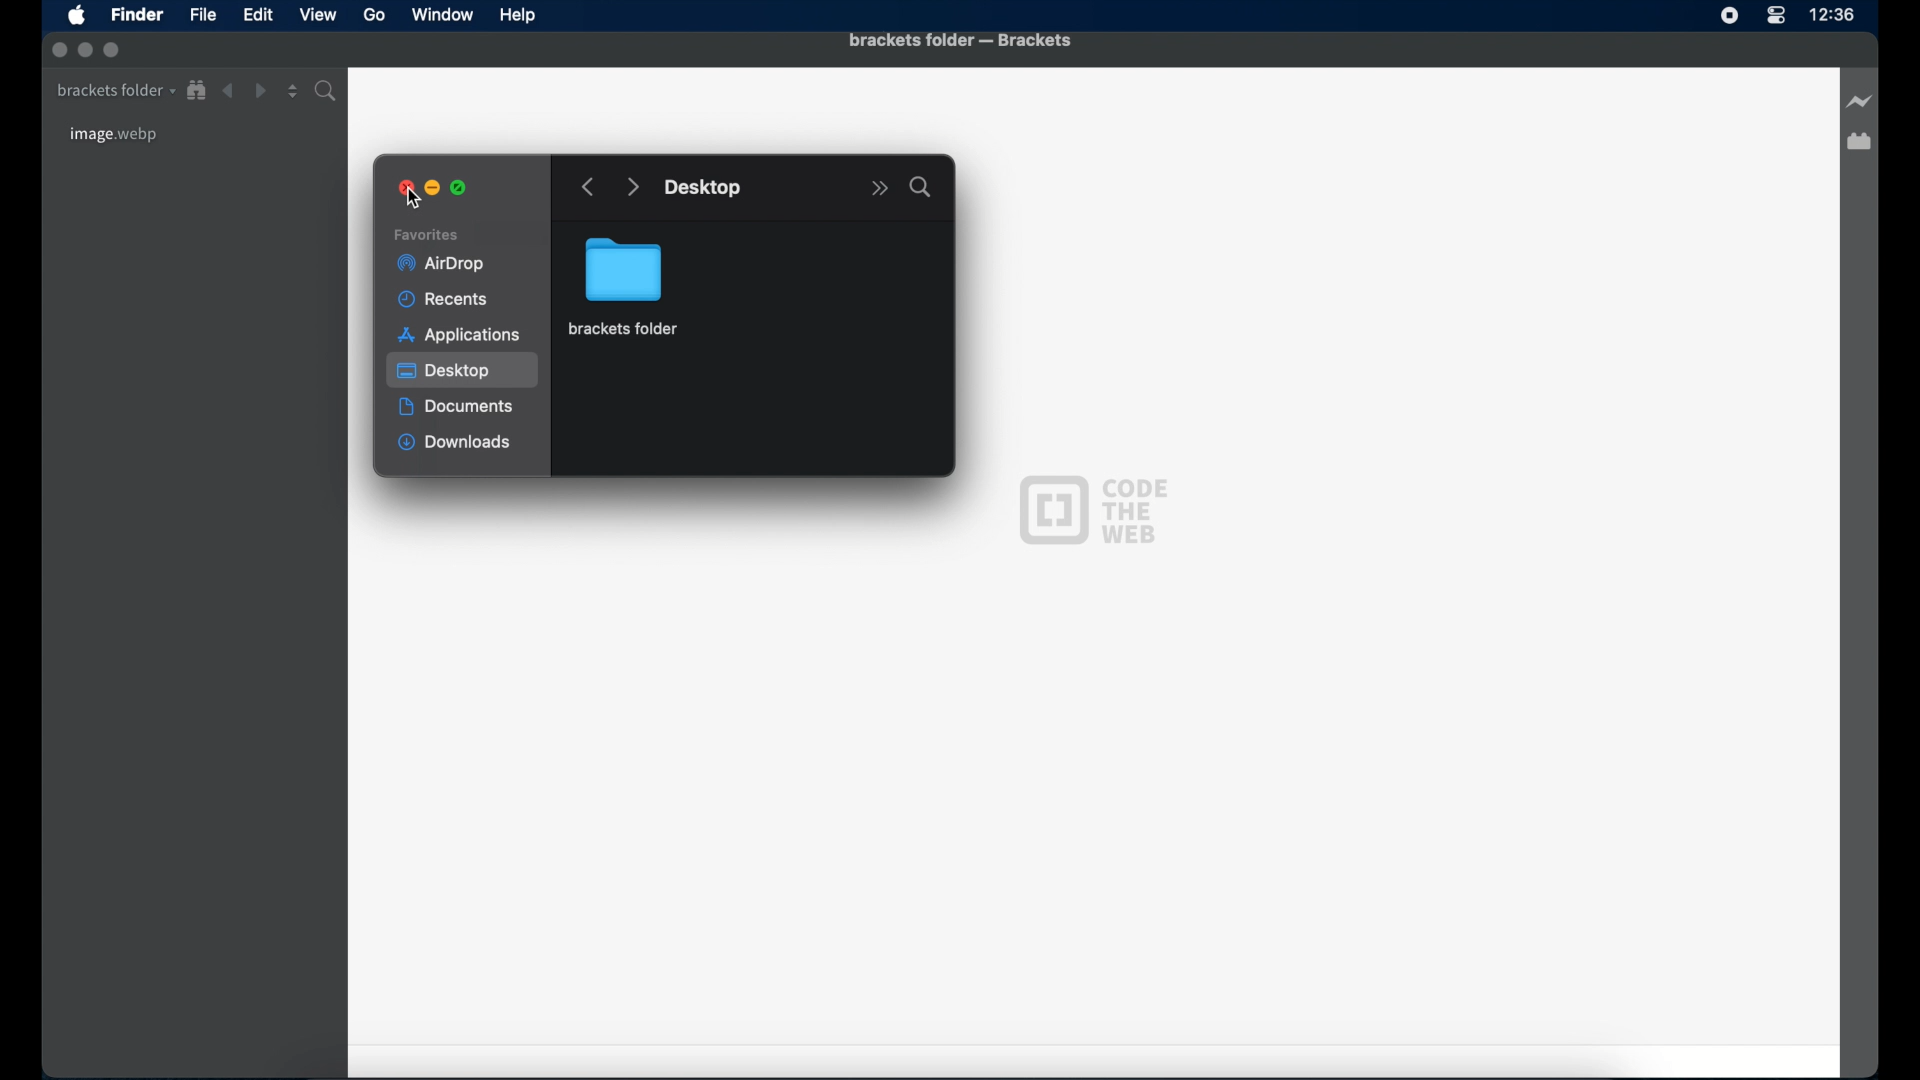  I want to click on downloads, so click(455, 444).